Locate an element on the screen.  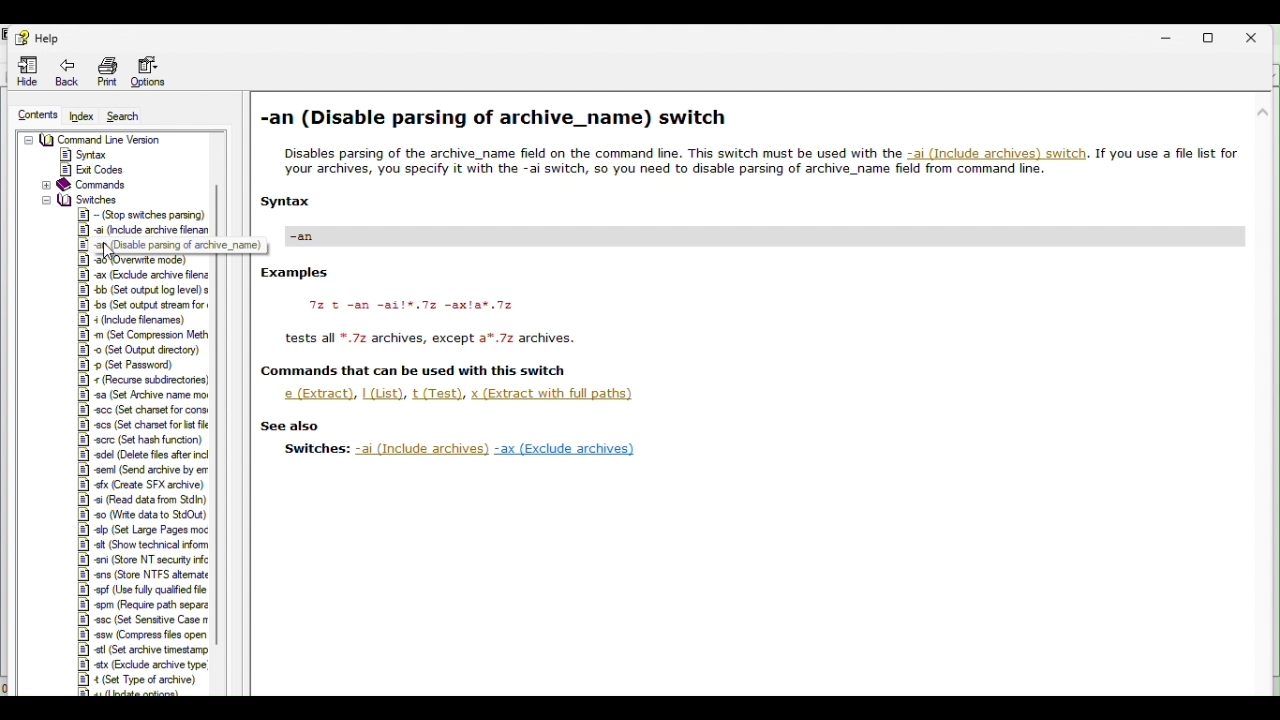
Syntax is located at coordinates (286, 201).